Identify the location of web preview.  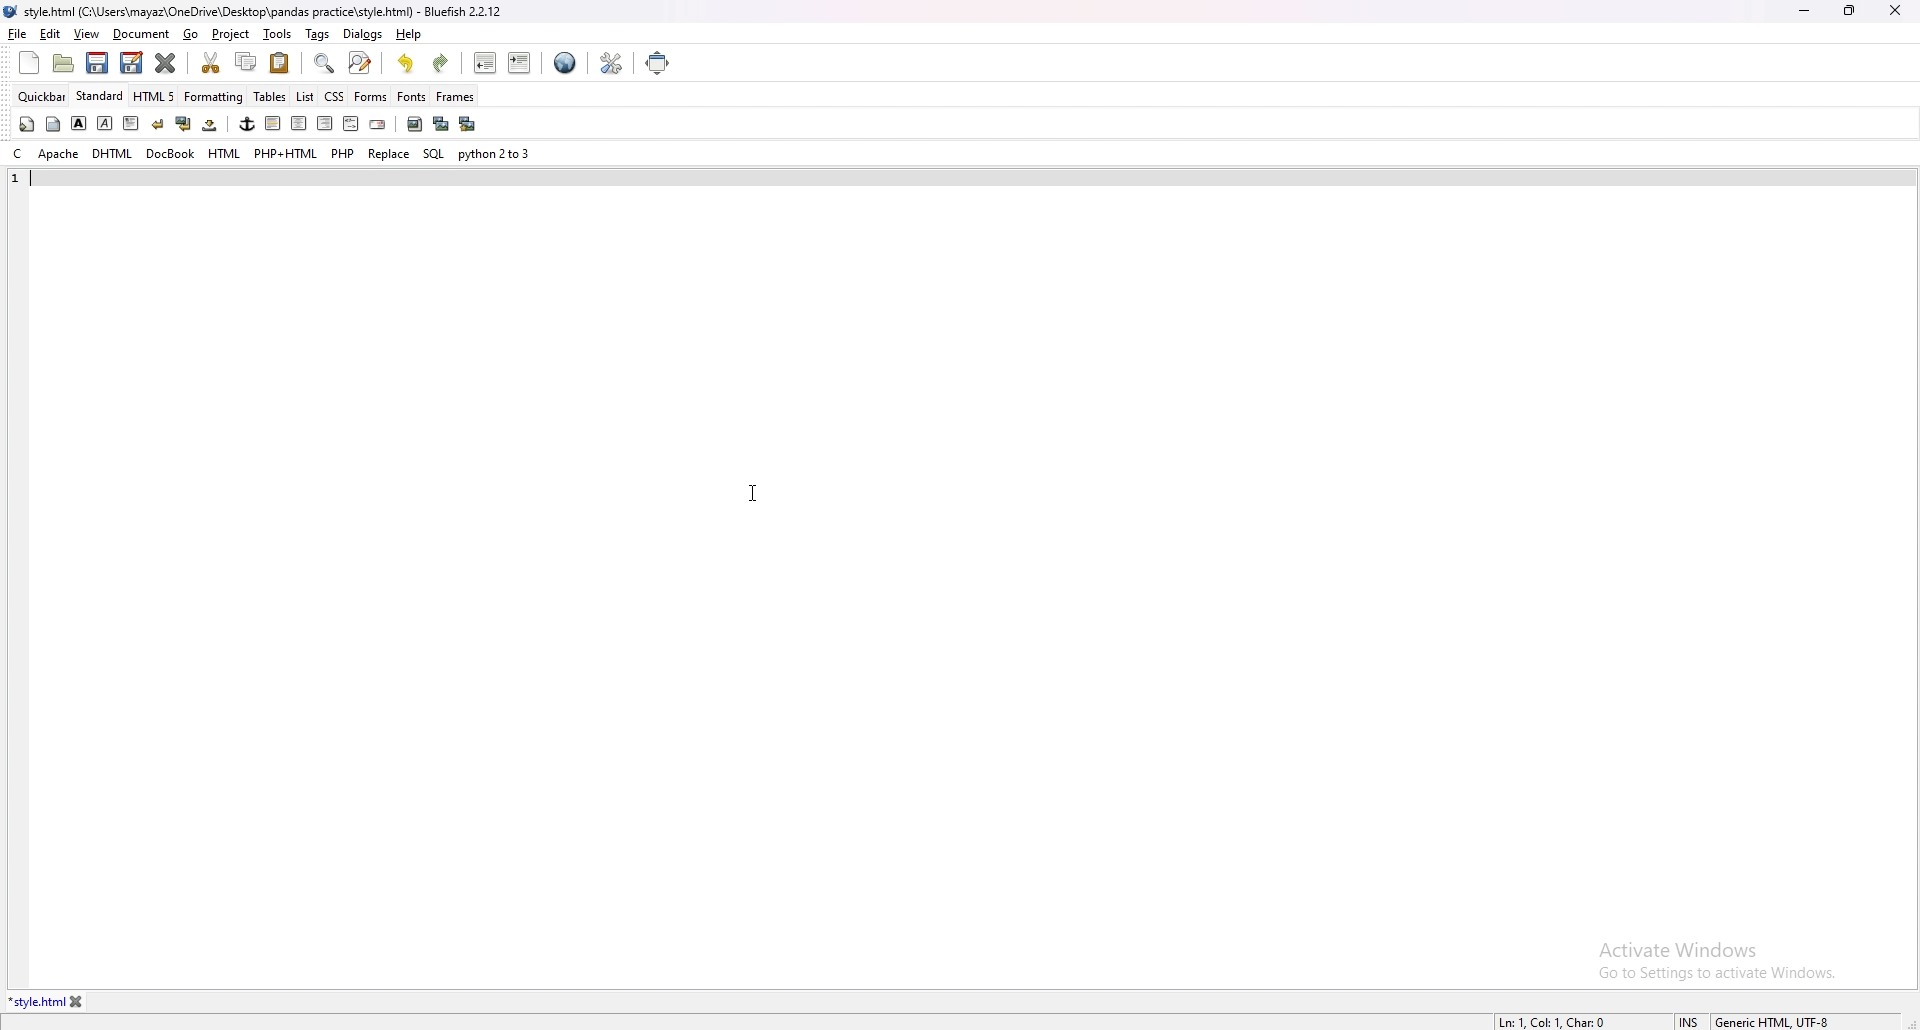
(565, 60).